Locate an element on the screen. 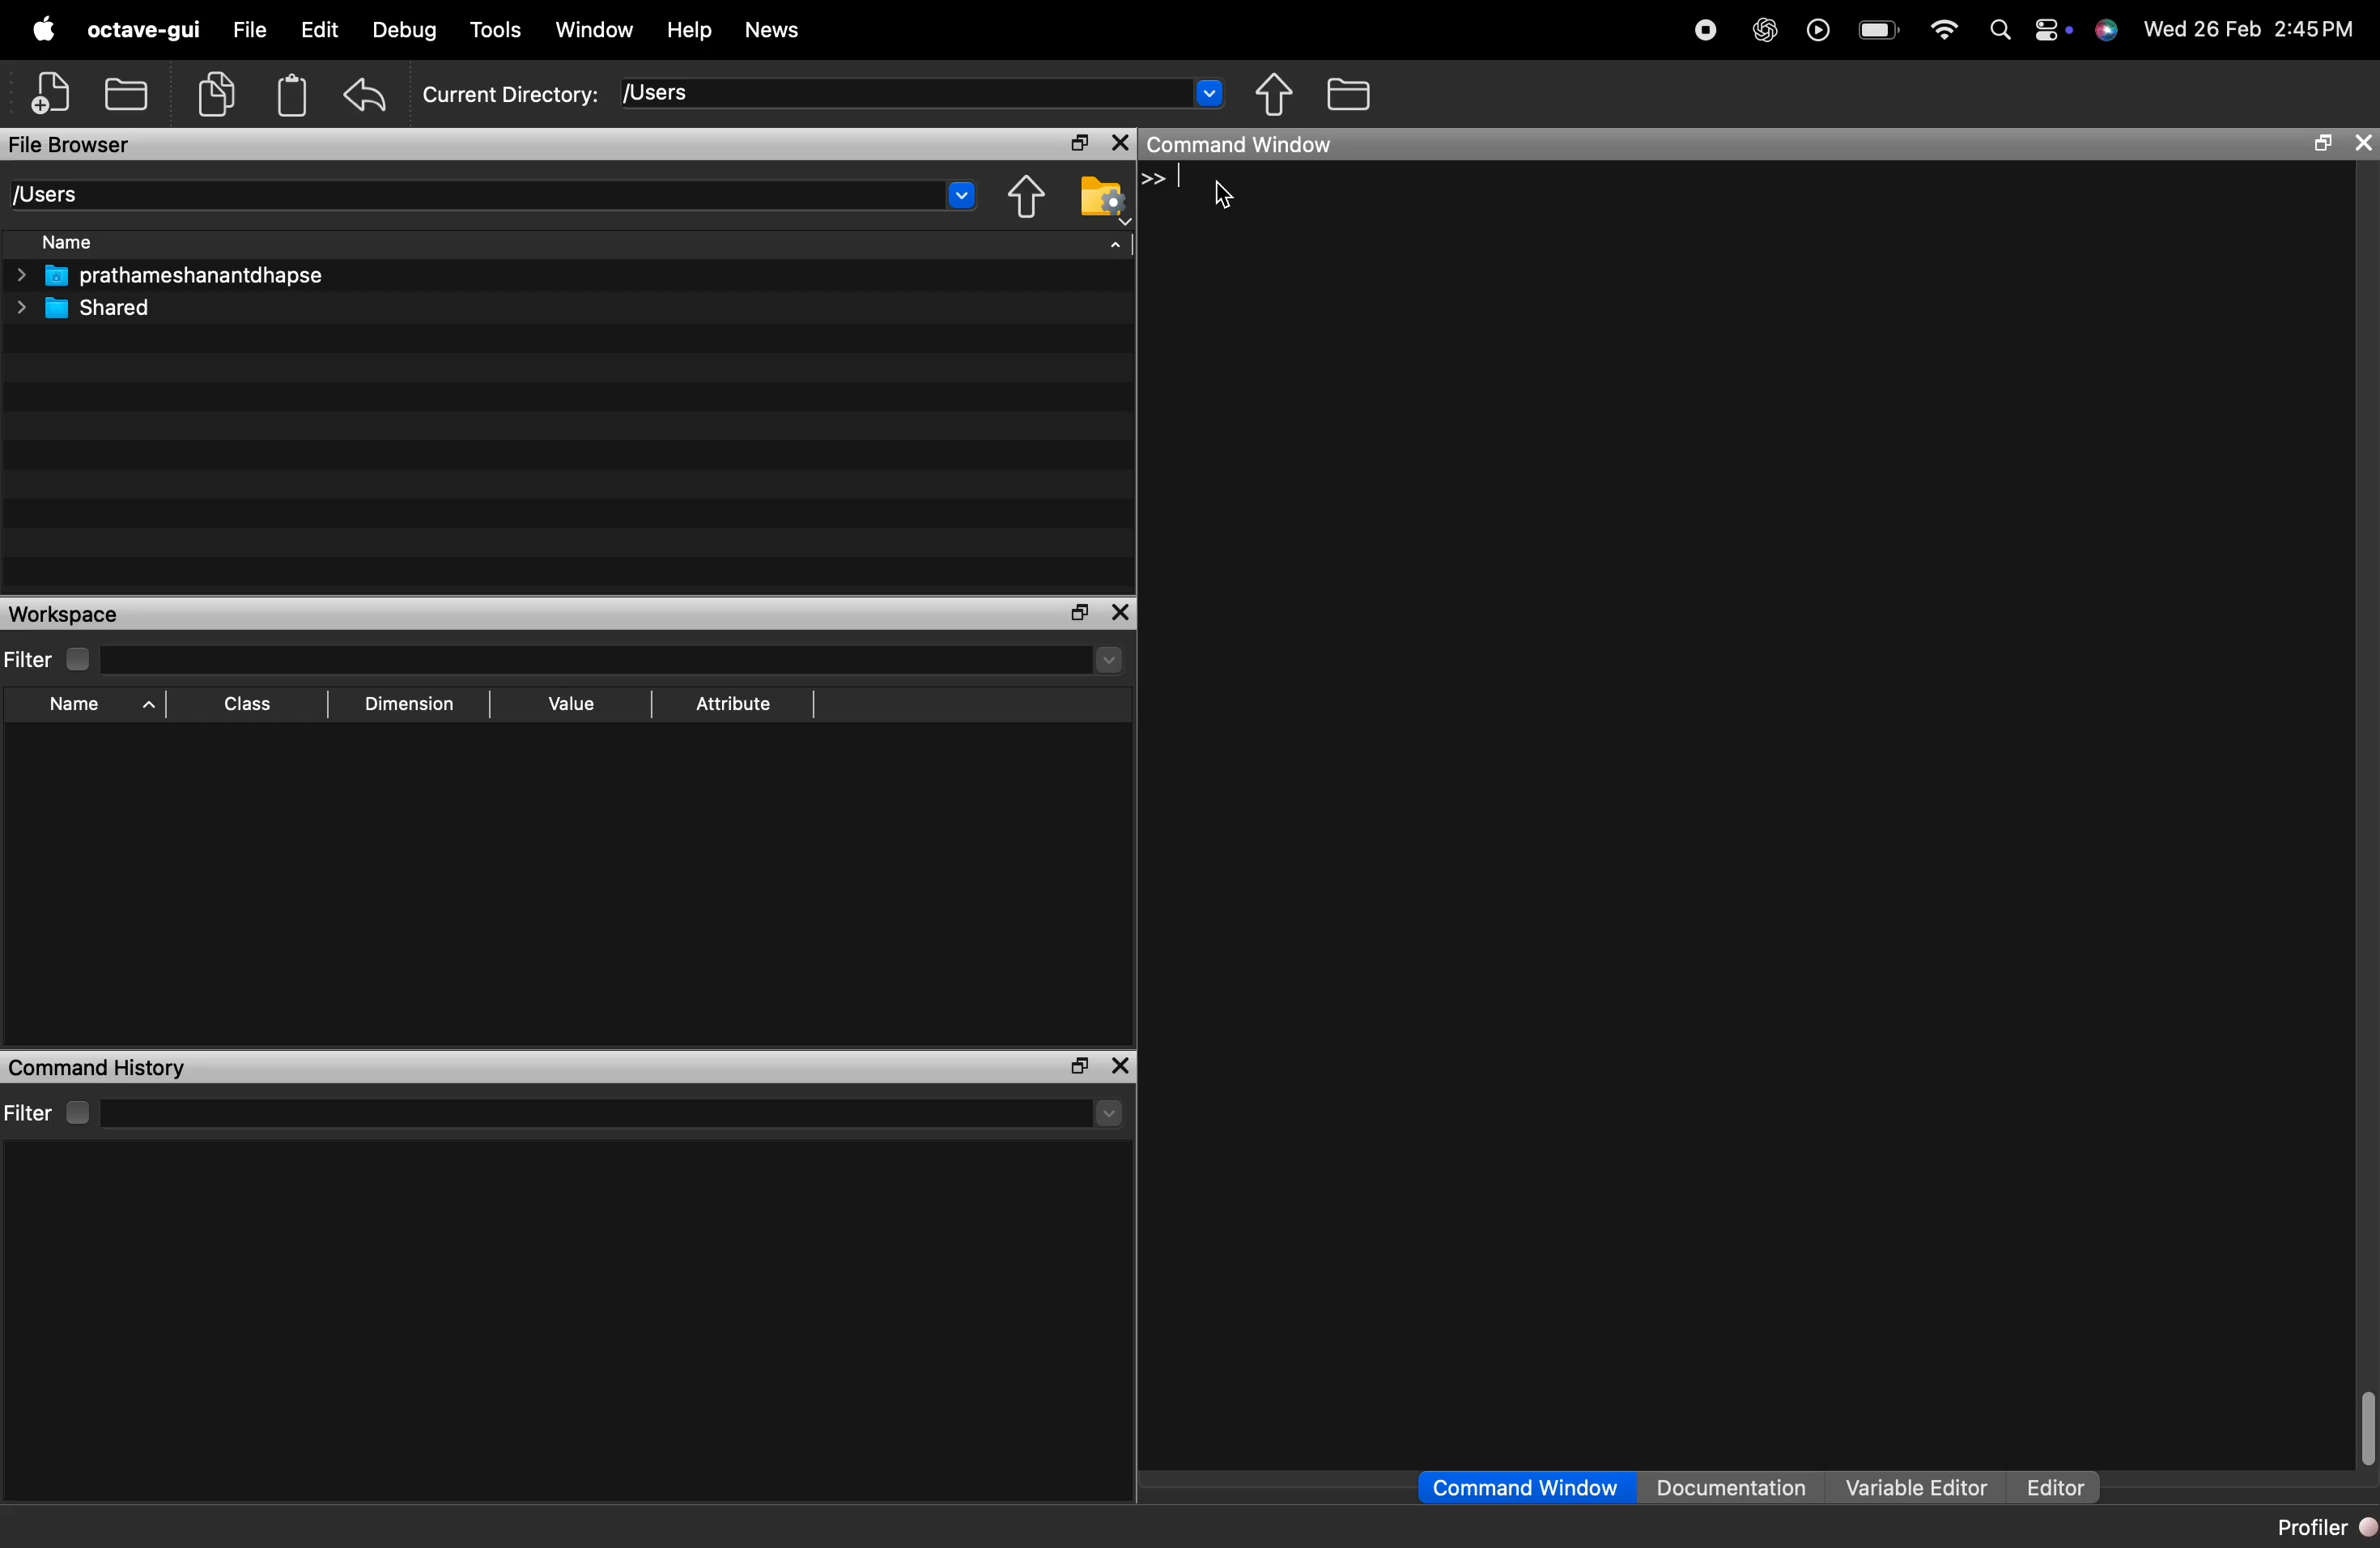 Image resolution: width=2380 pixels, height=1548 pixels. logo is located at coordinates (44, 29).